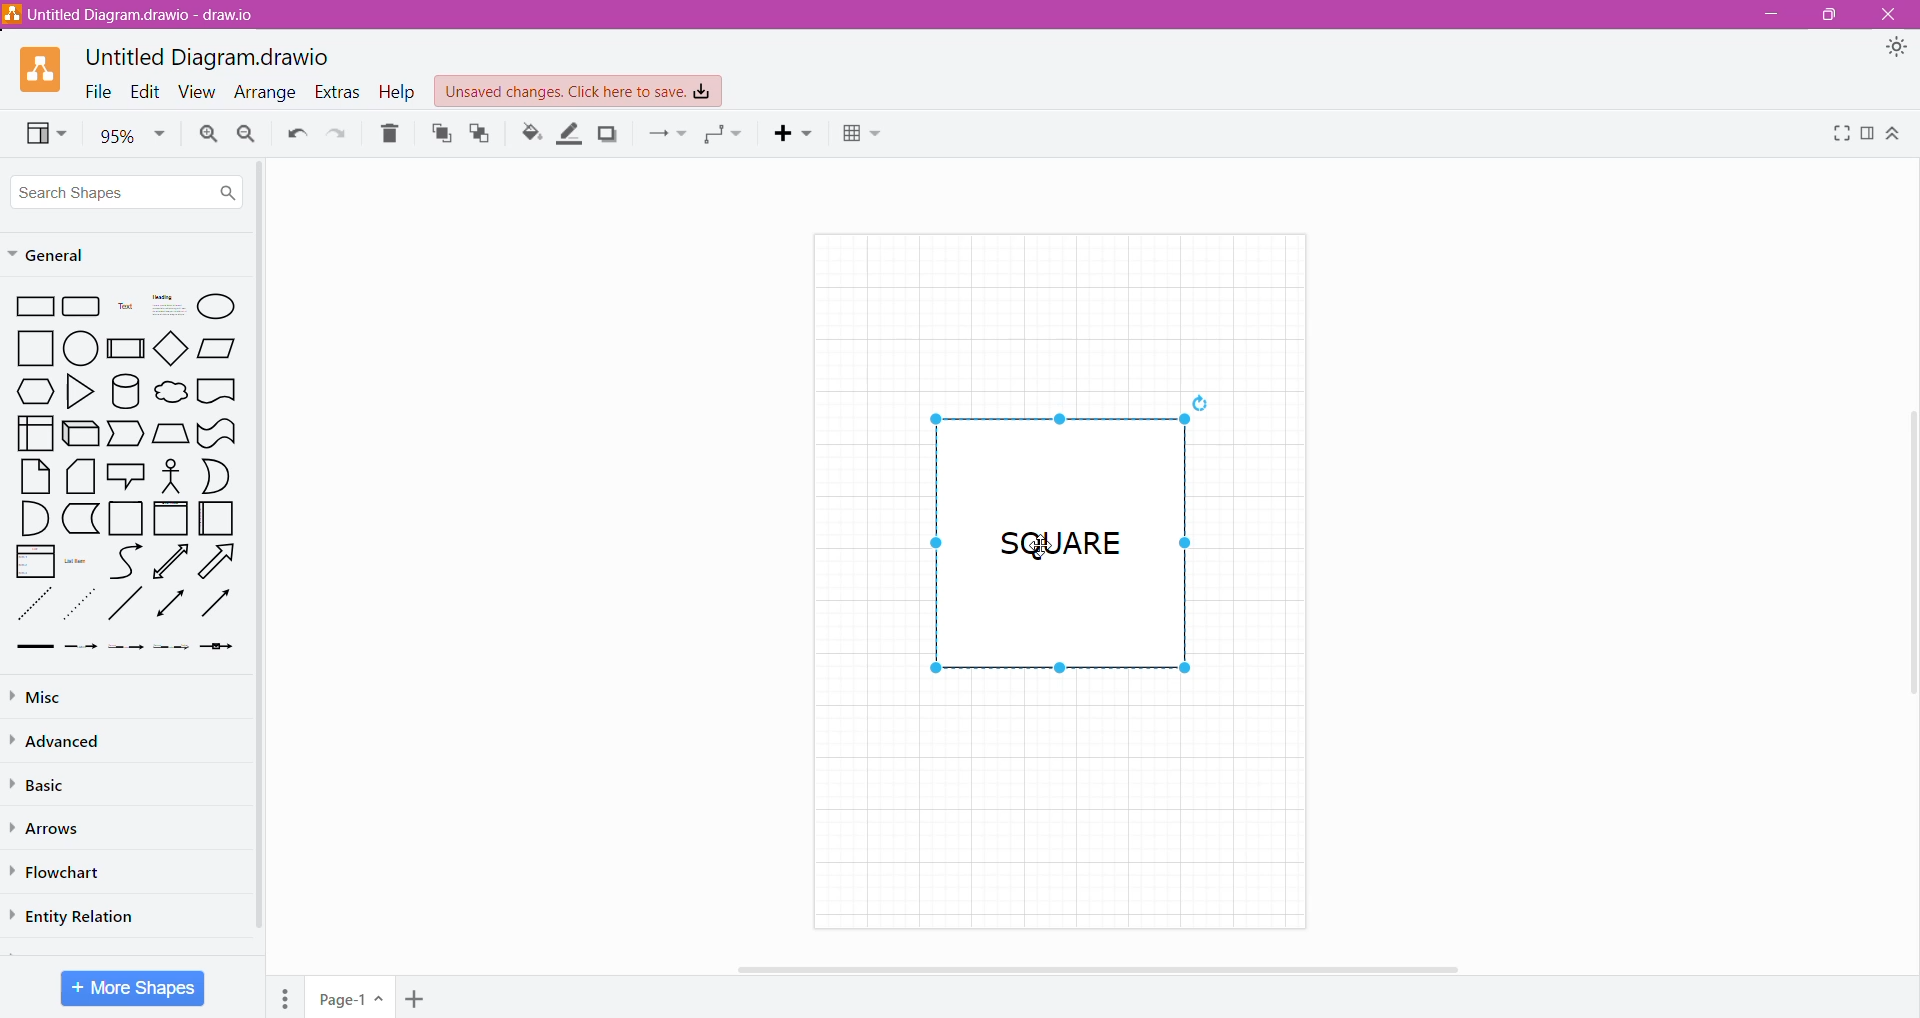 The width and height of the screenshot is (1920, 1018). What do you see at coordinates (219, 432) in the screenshot?
I see `wavy retangle` at bounding box center [219, 432].